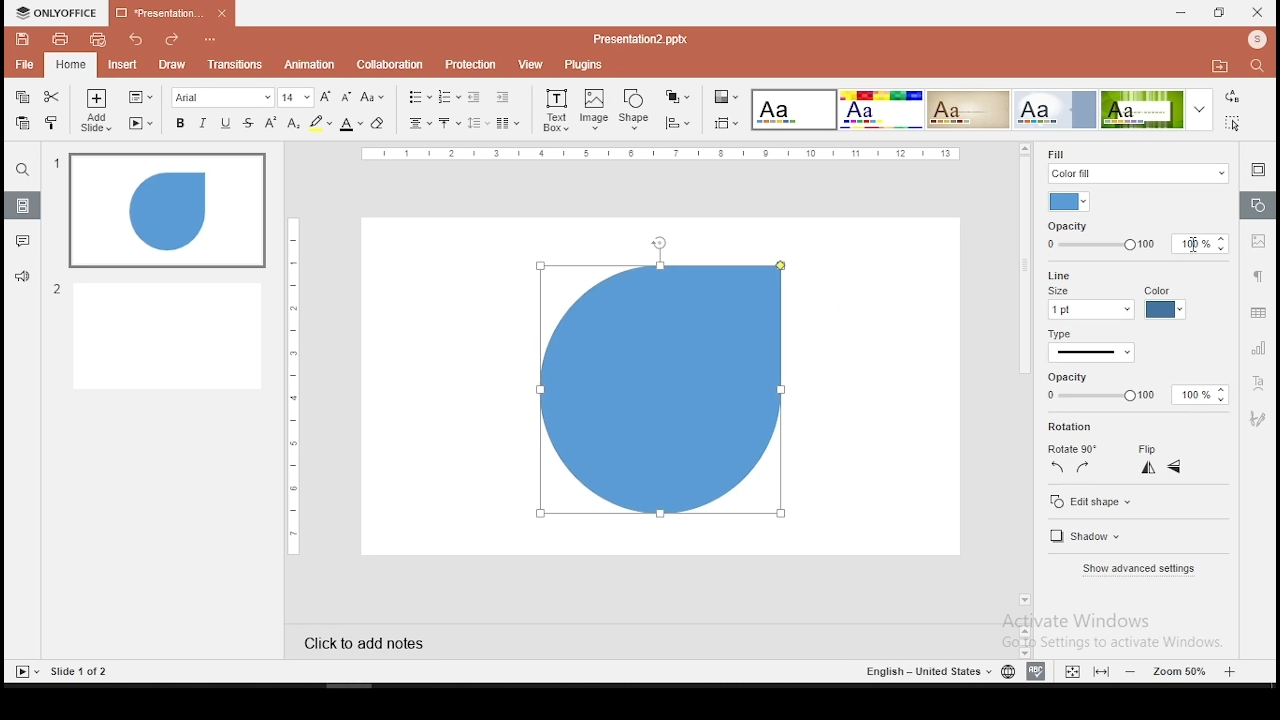 The image size is (1280, 720). I want to click on change case, so click(373, 98).